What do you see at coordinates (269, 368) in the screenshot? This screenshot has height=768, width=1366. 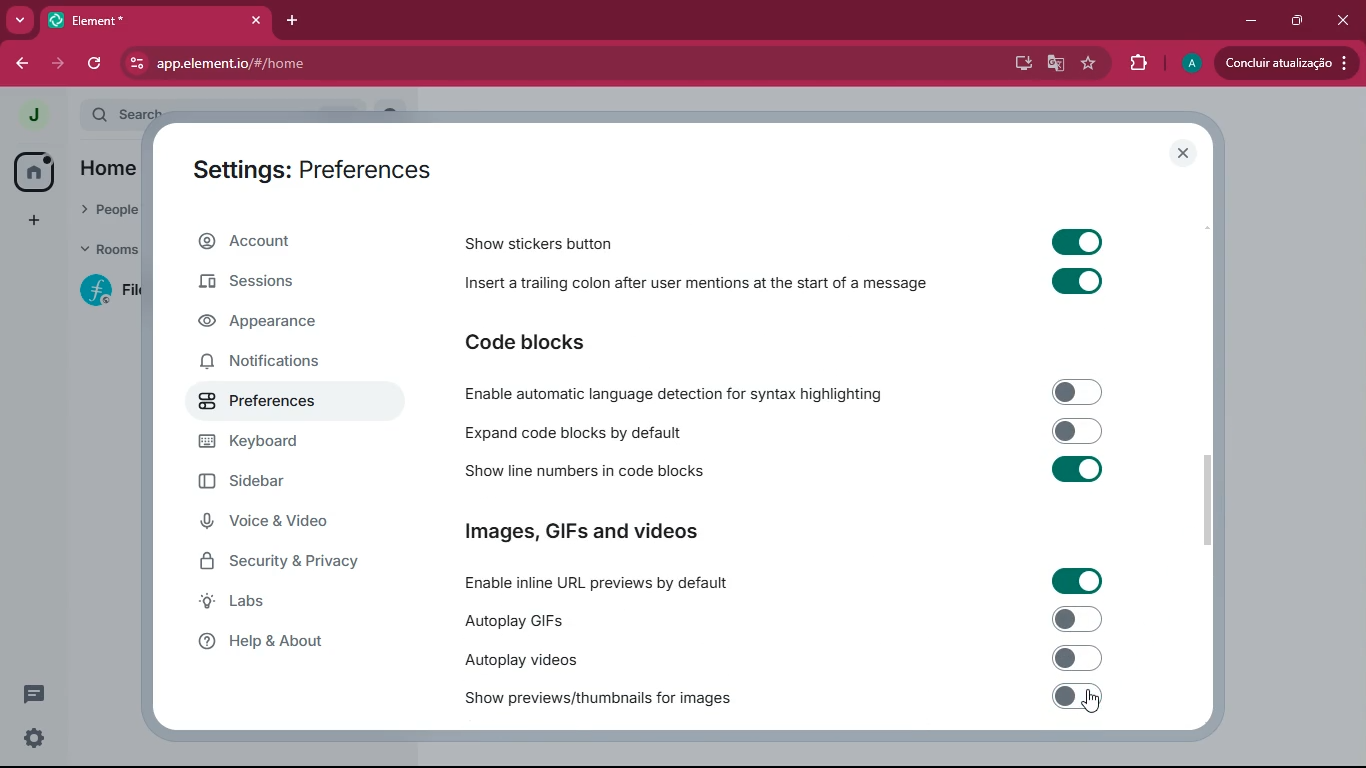 I see `Notifications` at bounding box center [269, 368].